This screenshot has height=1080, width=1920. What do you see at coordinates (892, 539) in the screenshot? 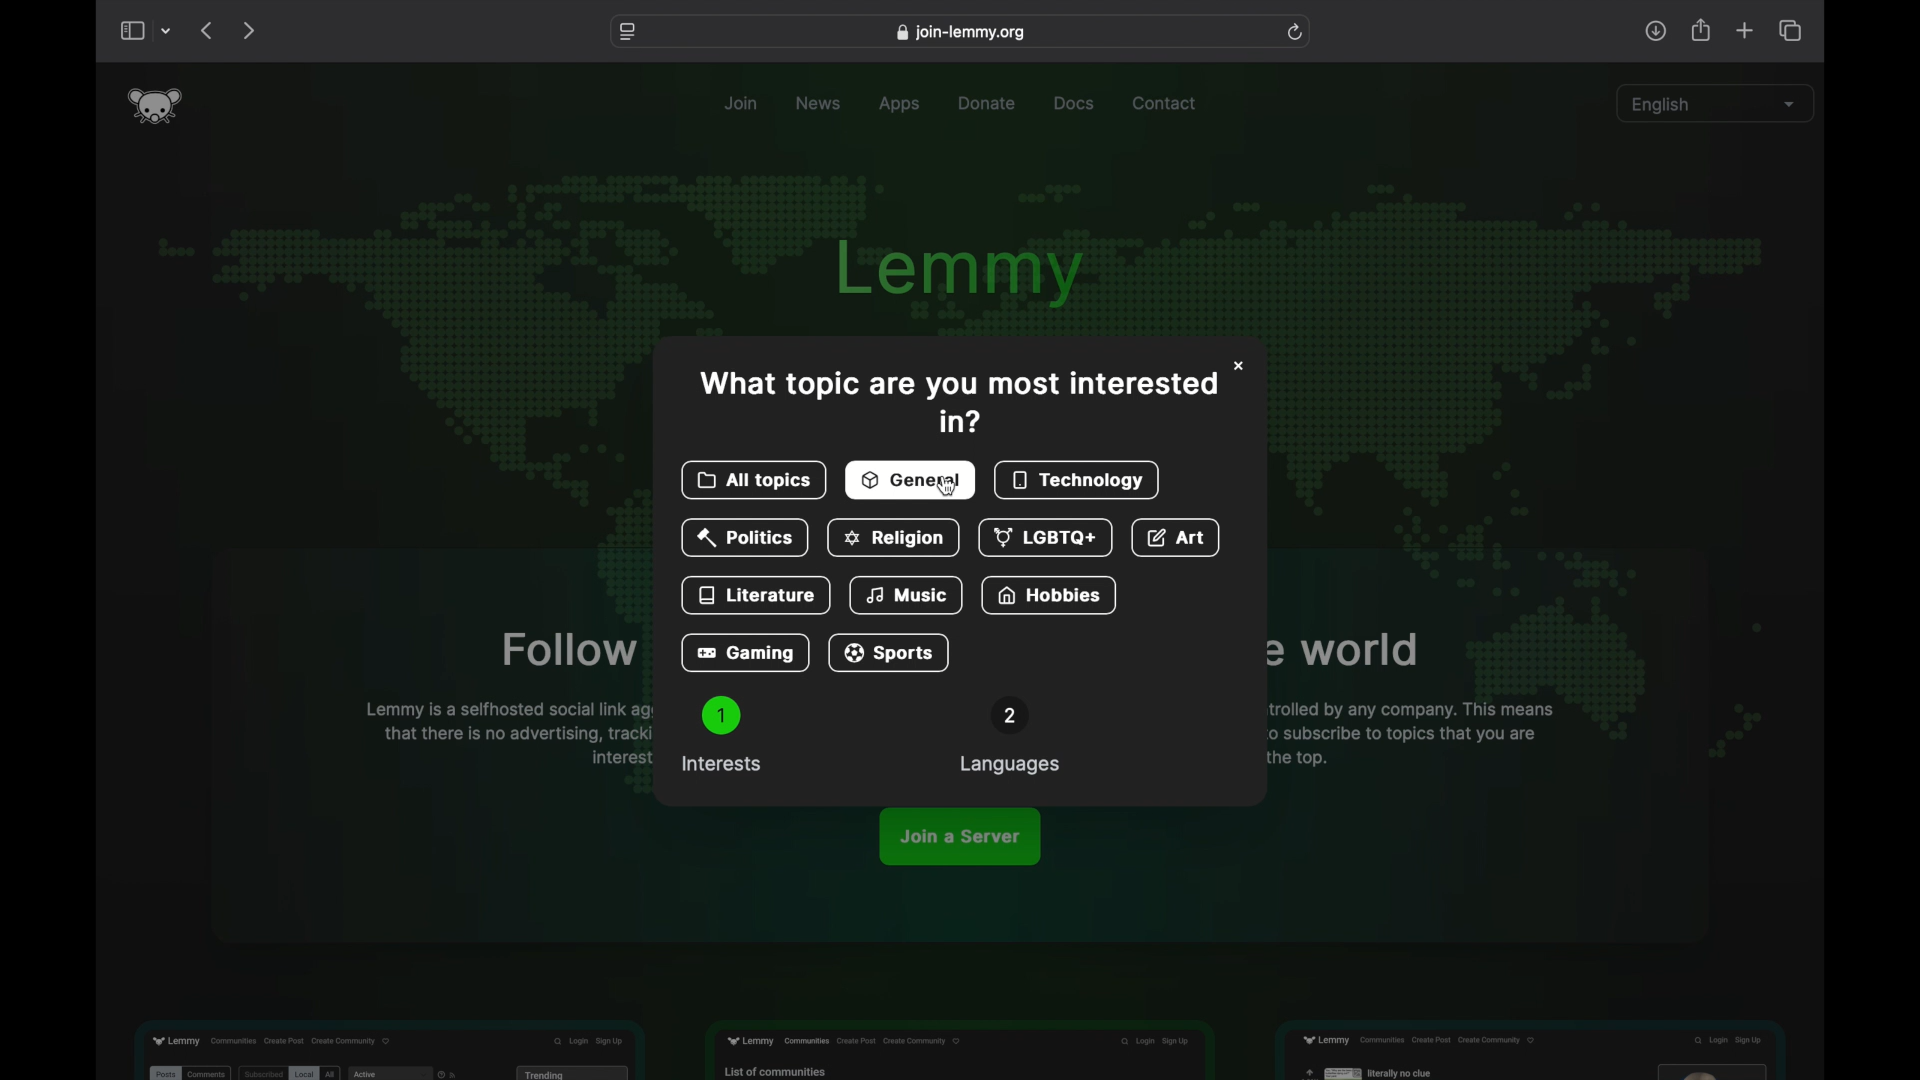
I see `religion` at bounding box center [892, 539].